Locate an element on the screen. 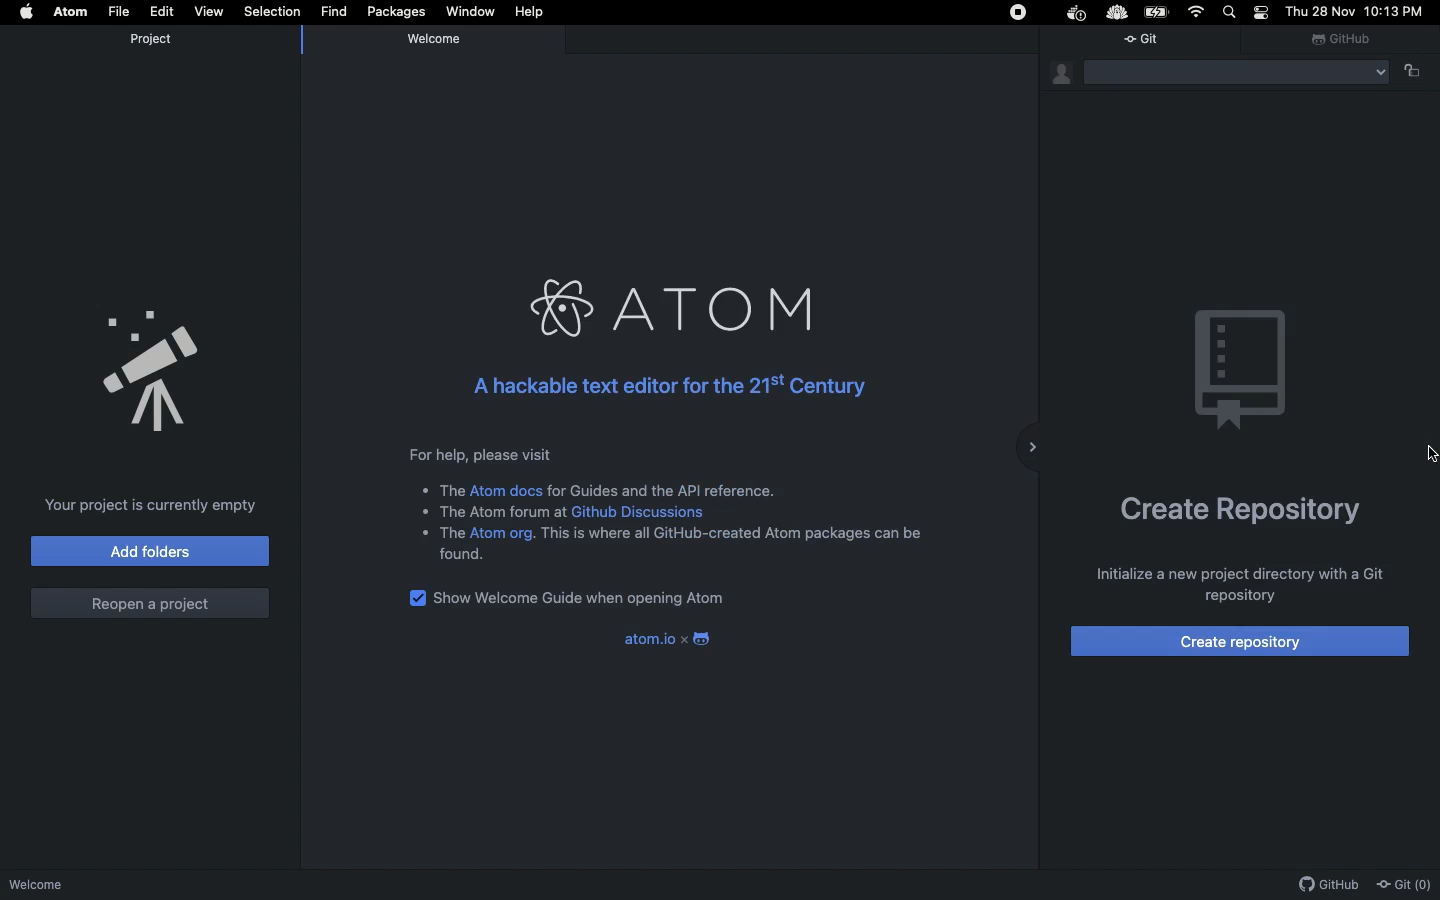  Edit is located at coordinates (162, 11).